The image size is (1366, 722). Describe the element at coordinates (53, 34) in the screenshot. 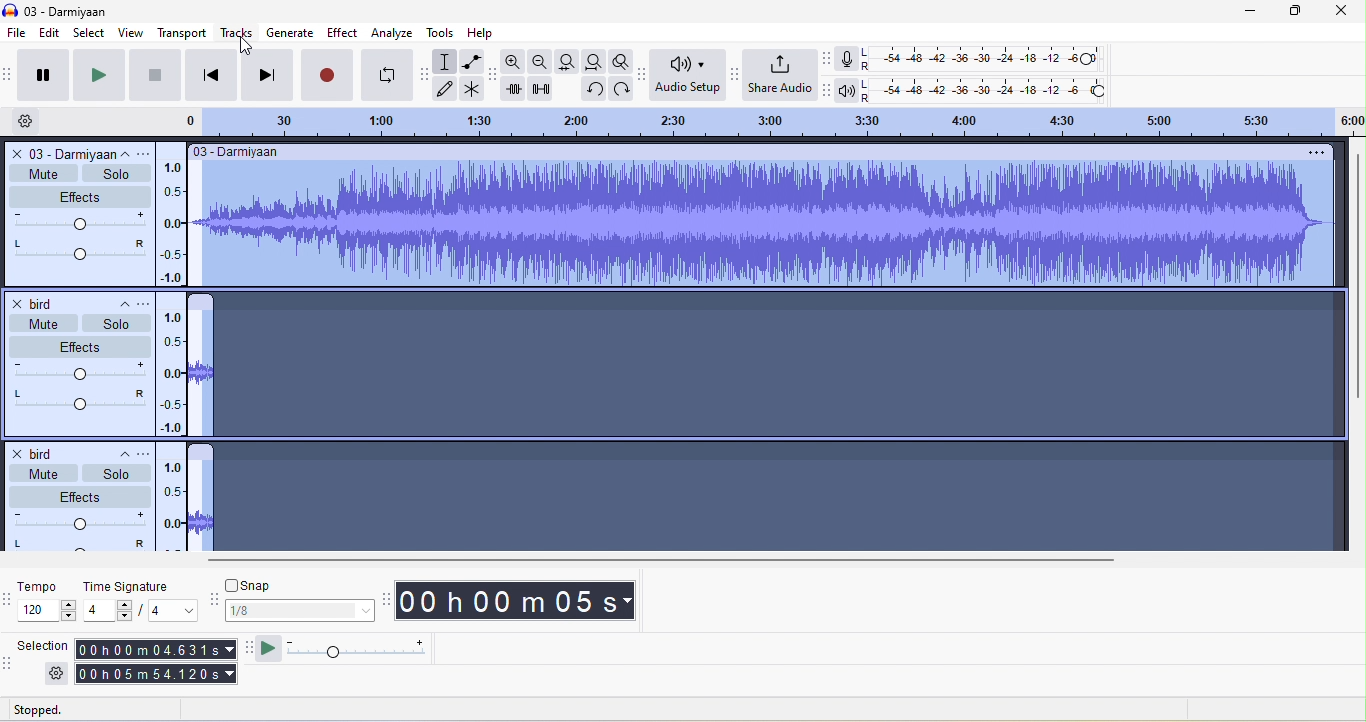

I see `edit` at that location.